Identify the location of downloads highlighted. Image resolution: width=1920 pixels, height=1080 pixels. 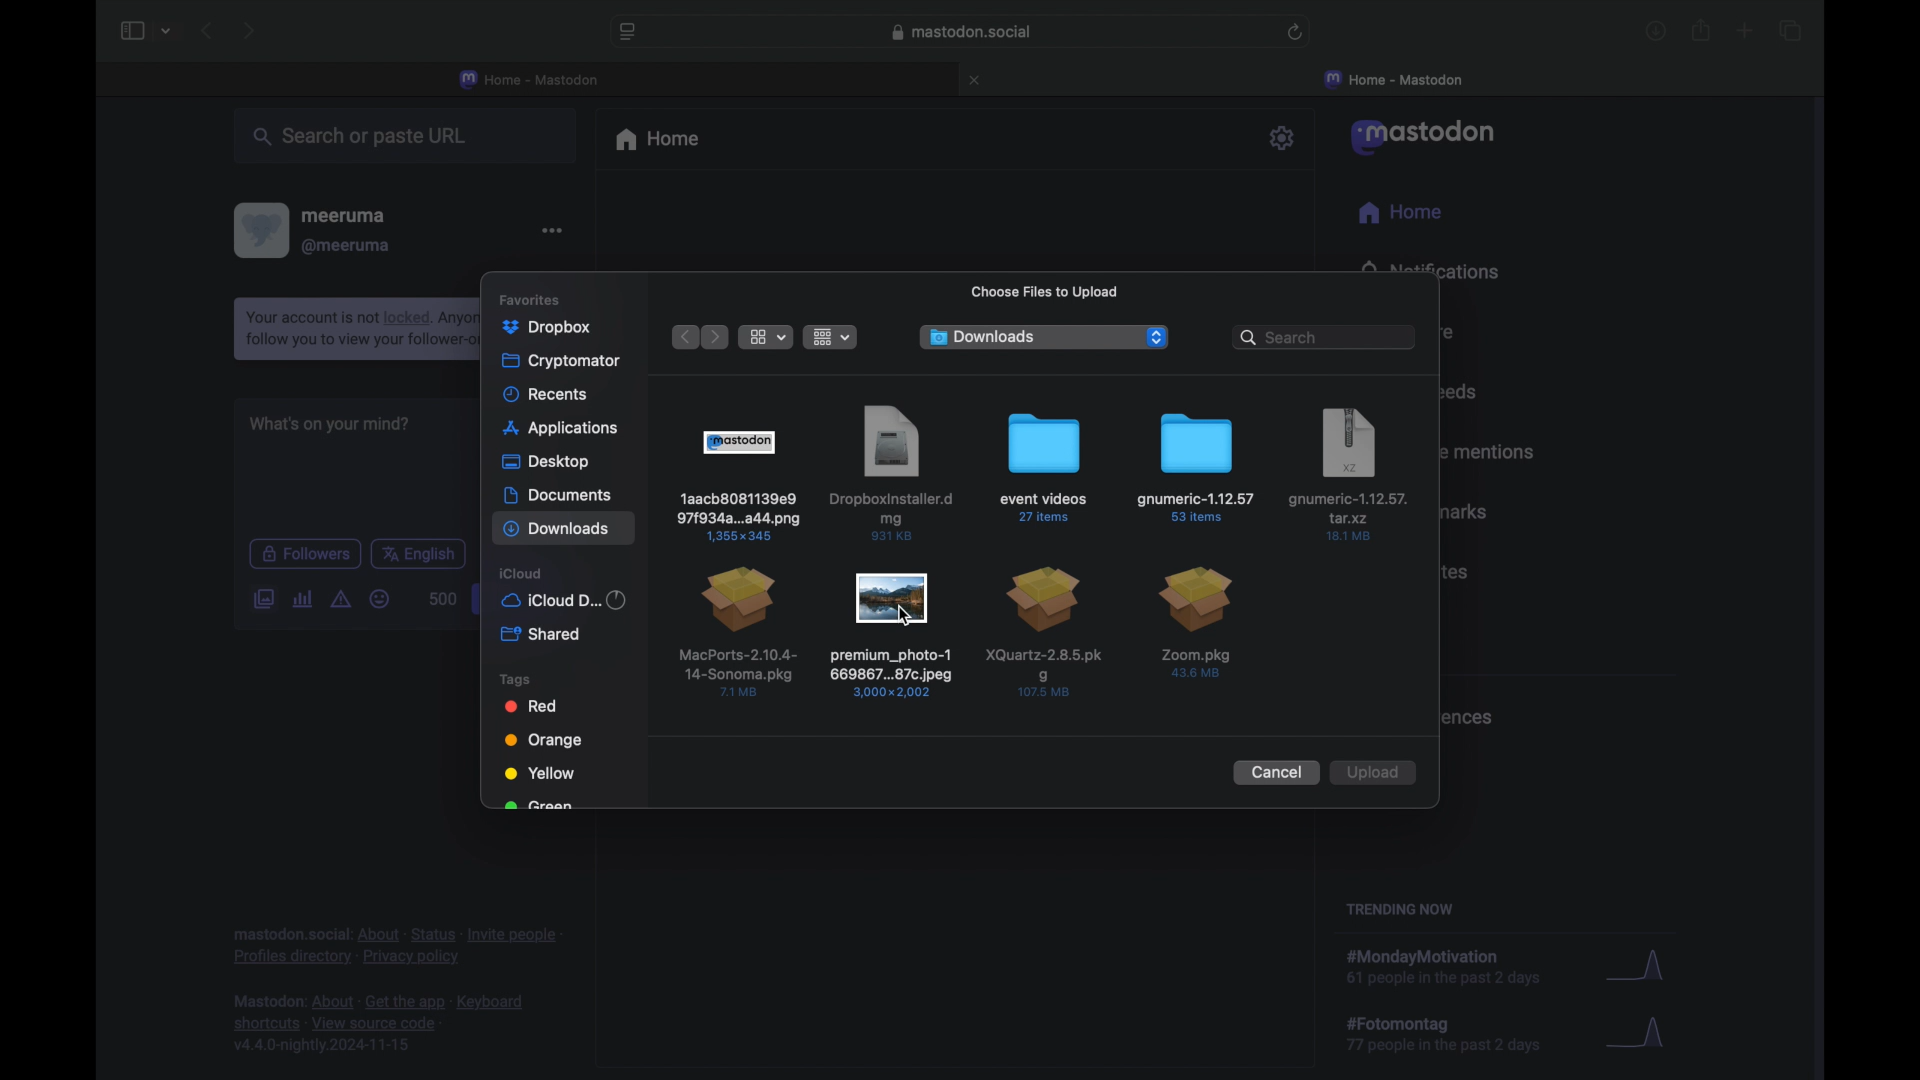
(562, 530).